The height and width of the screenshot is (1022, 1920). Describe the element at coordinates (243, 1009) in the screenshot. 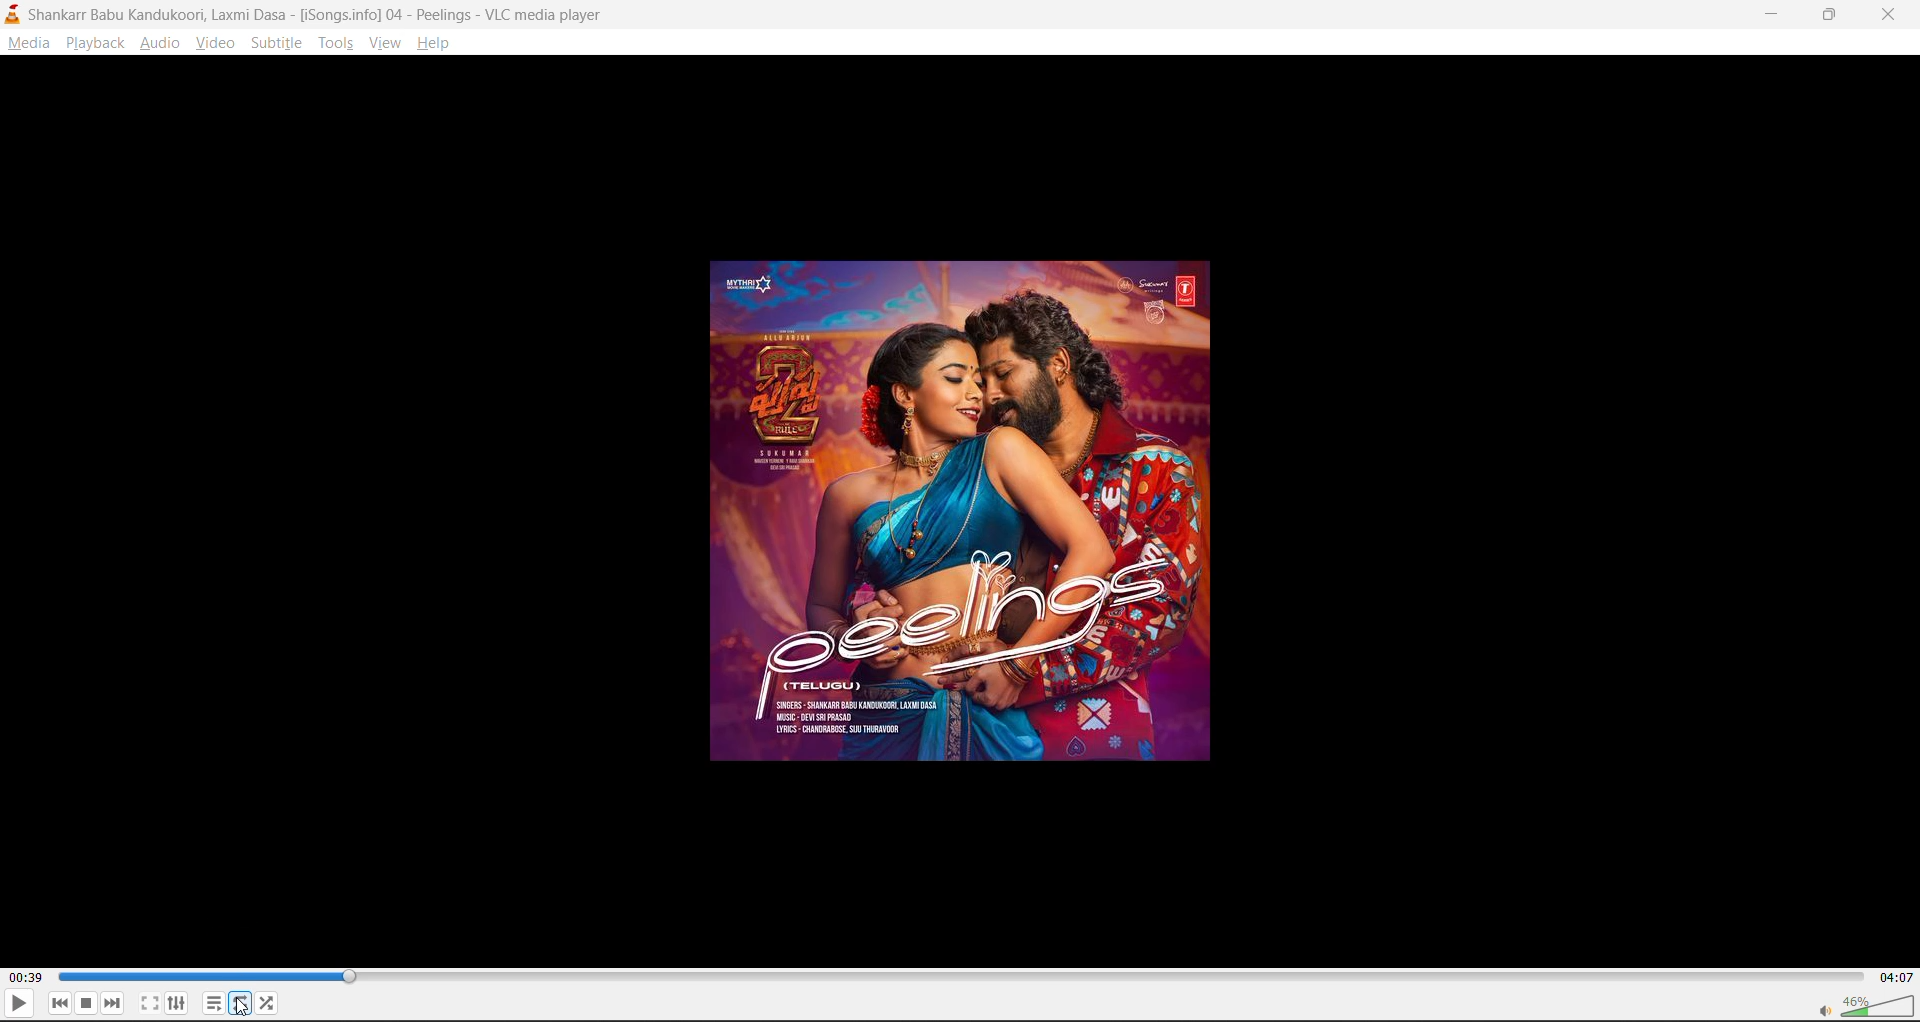

I see `cursor` at that location.